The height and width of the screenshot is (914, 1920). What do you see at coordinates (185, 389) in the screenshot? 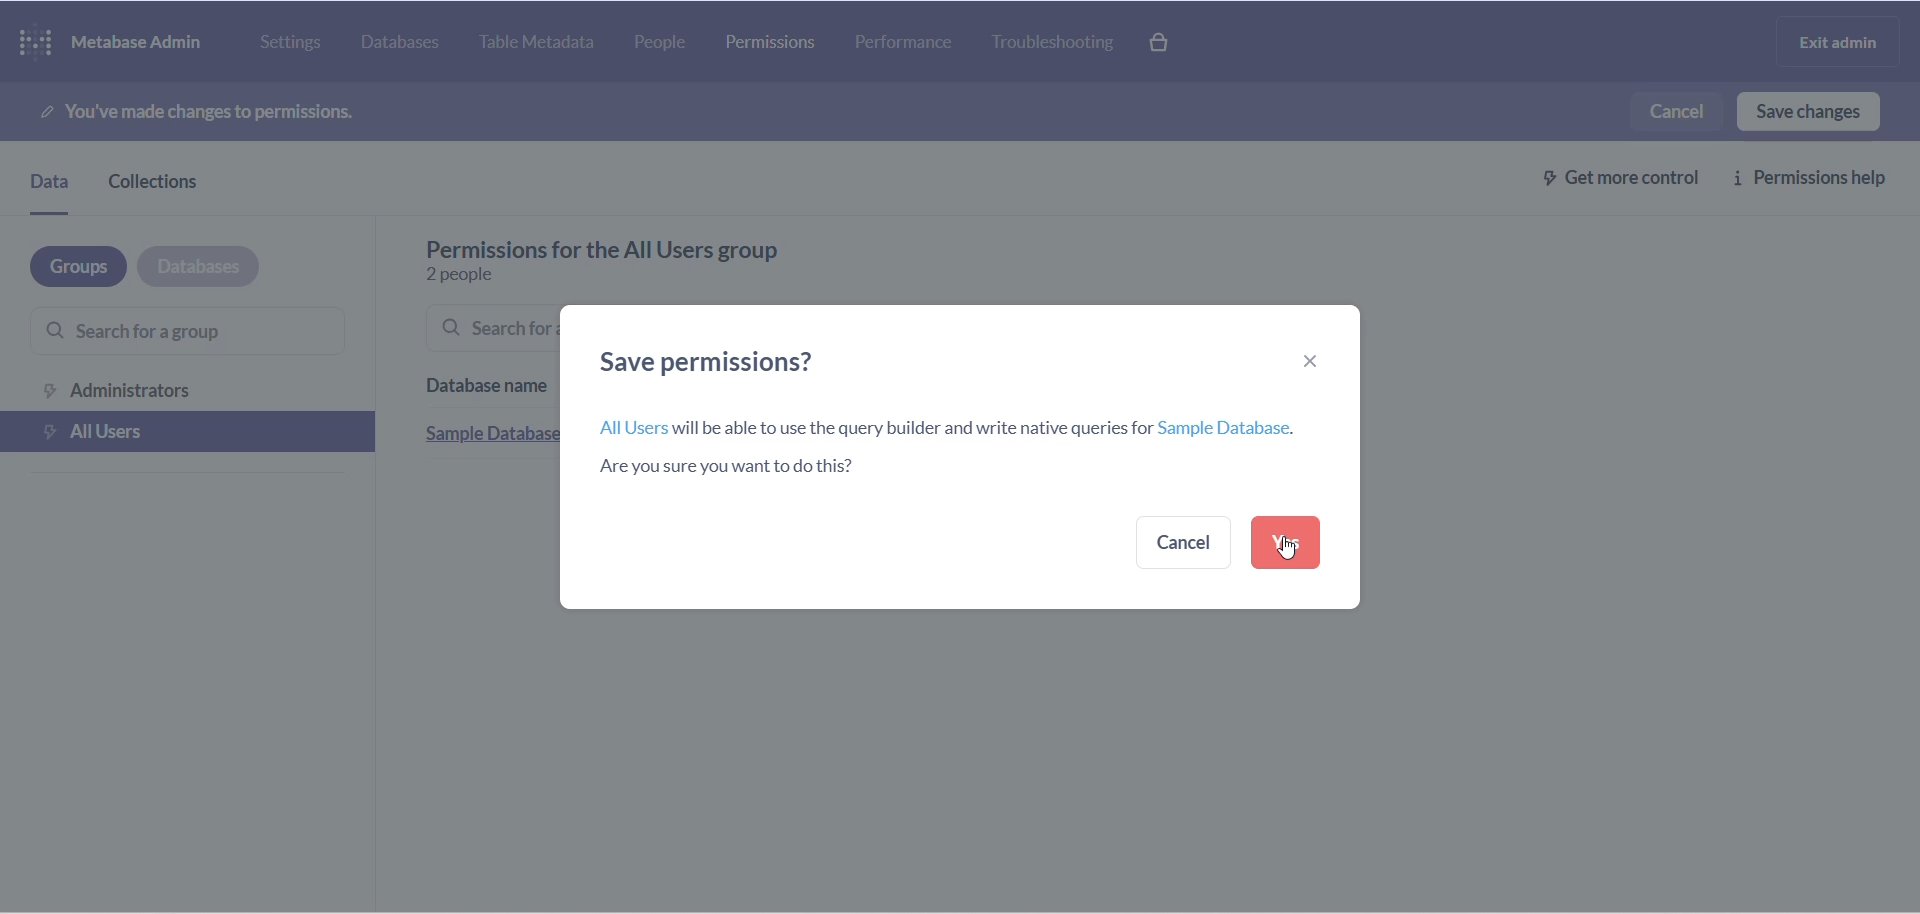
I see `administration` at bounding box center [185, 389].